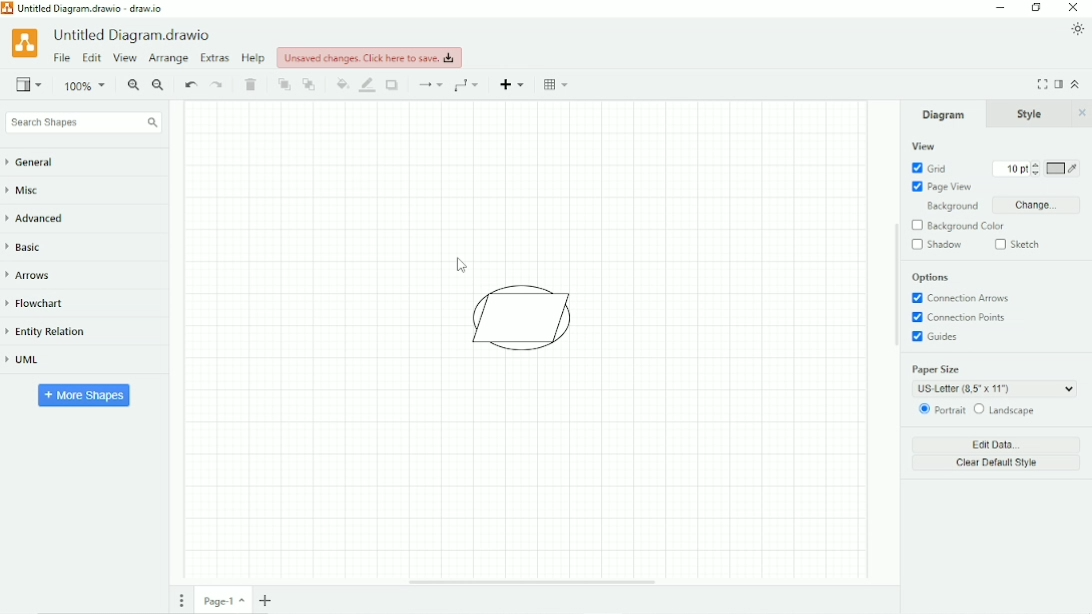 This screenshot has width=1092, height=614. Describe the element at coordinates (310, 84) in the screenshot. I see `To back` at that location.